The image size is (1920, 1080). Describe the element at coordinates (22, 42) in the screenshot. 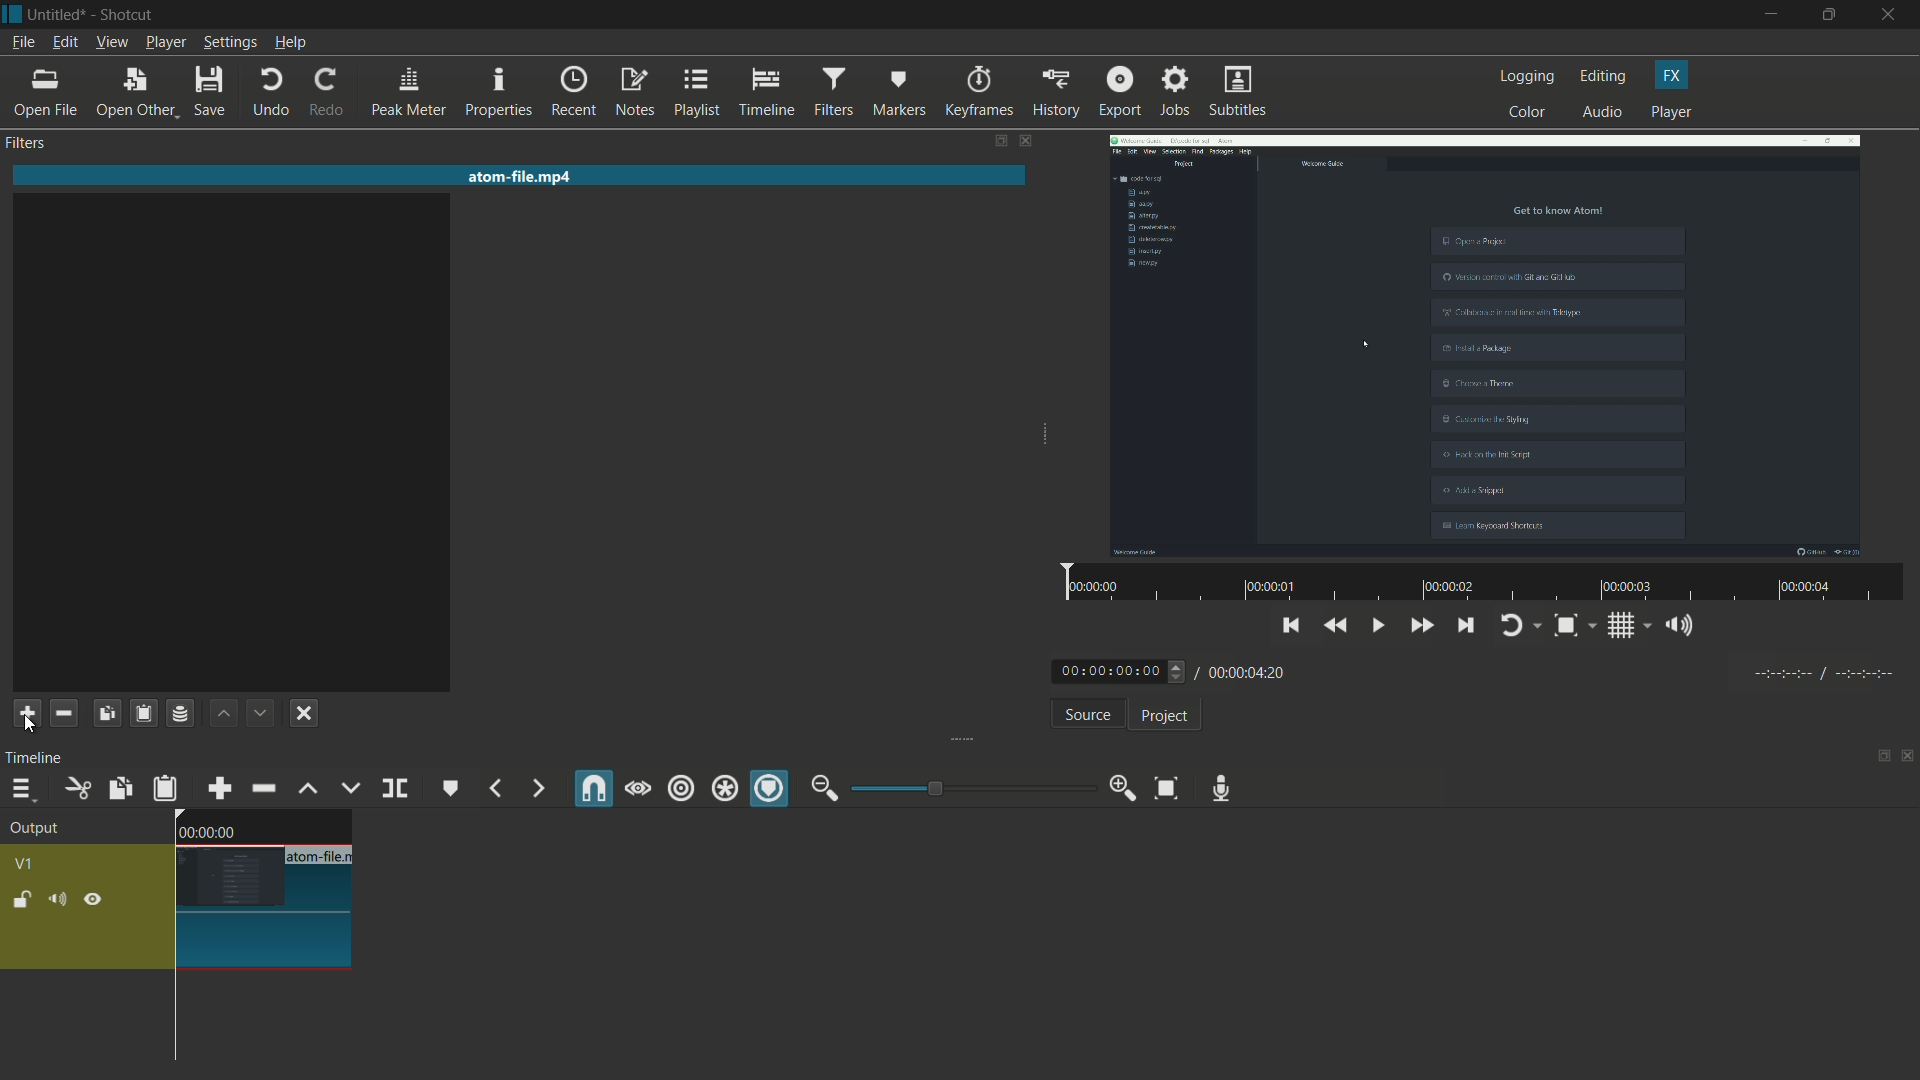

I see `file menu` at that location.